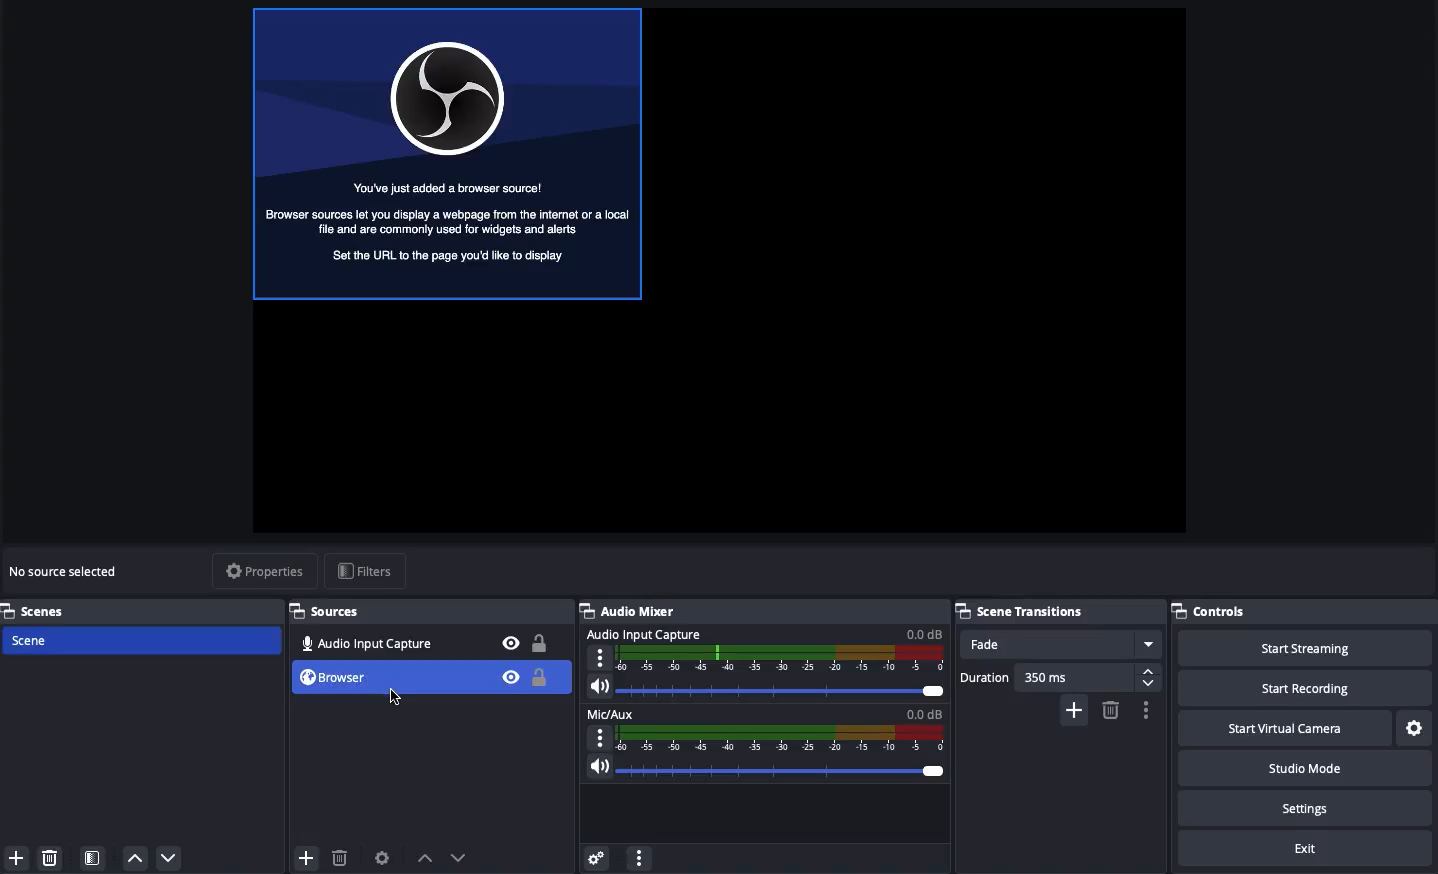  What do you see at coordinates (132, 856) in the screenshot?
I see `Up` at bounding box center [132, 856].